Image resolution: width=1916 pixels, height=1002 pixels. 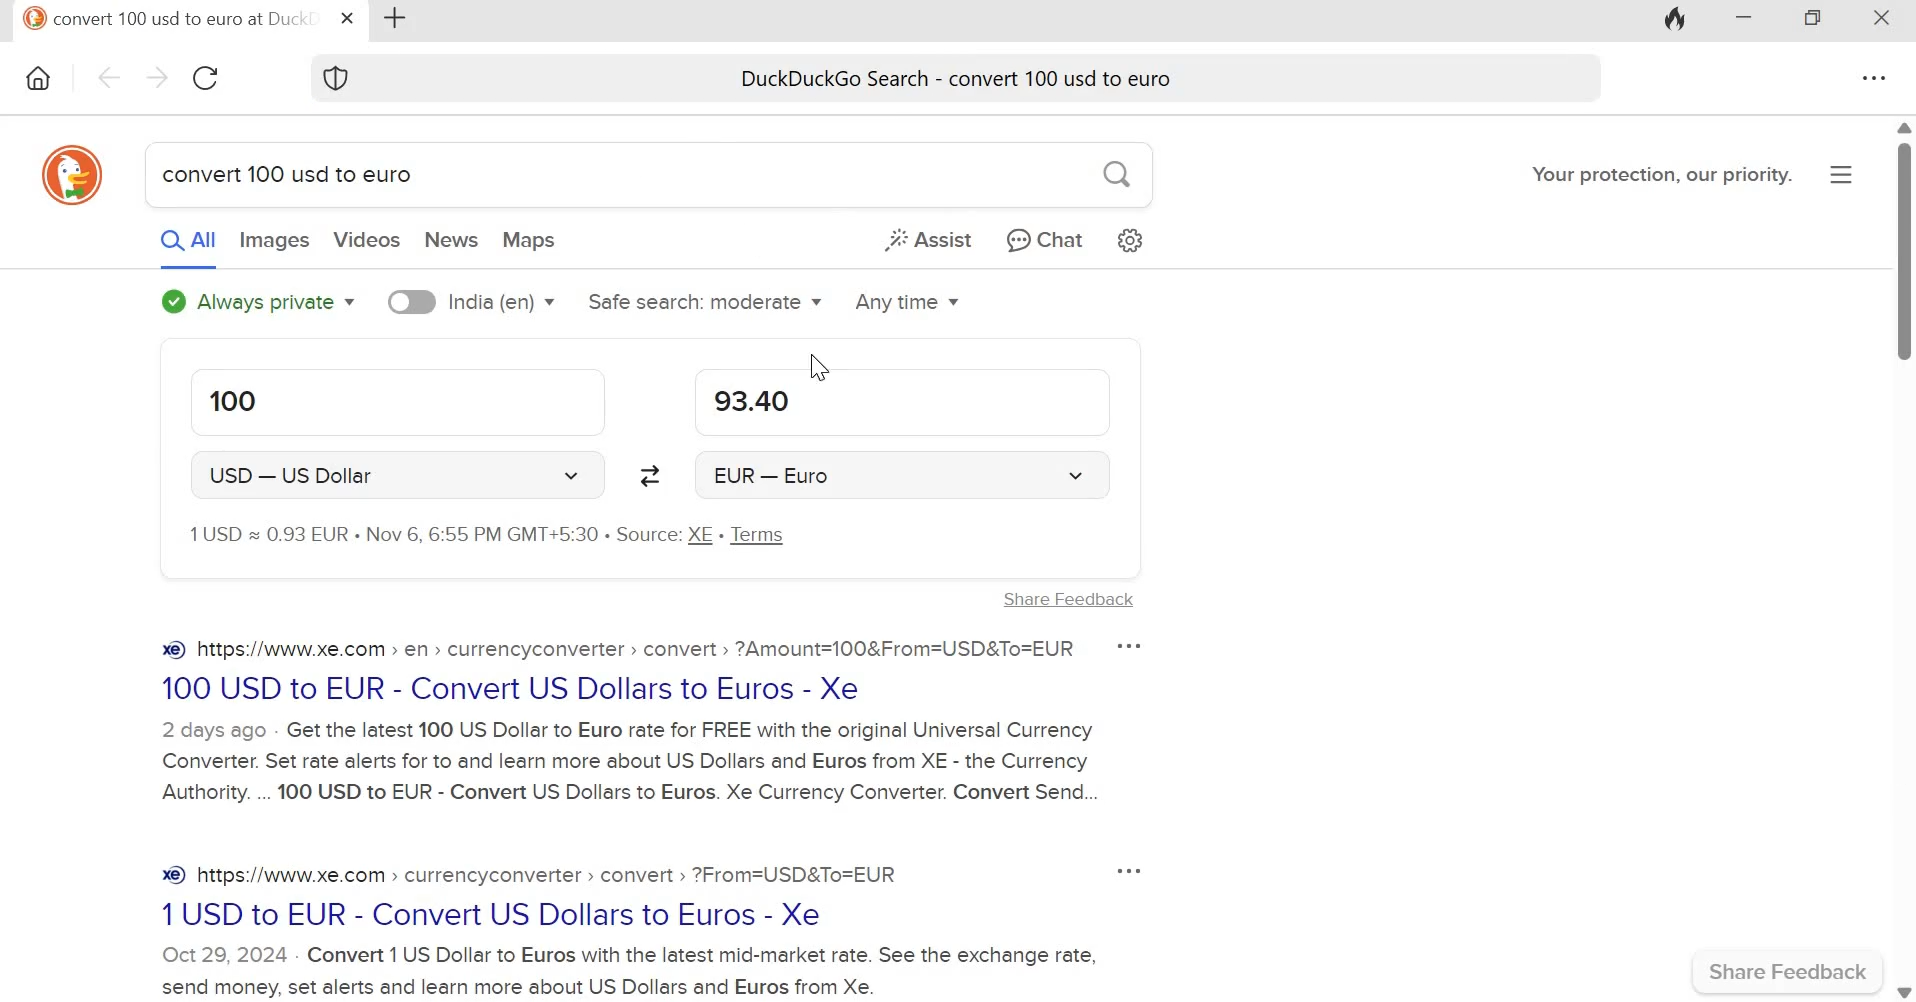 What do you see at coordinates (956, 73) in the screenshot?
I see `DuckDuckGo Search -  convert 100 usd to euro` at bounding box center [956, 73].